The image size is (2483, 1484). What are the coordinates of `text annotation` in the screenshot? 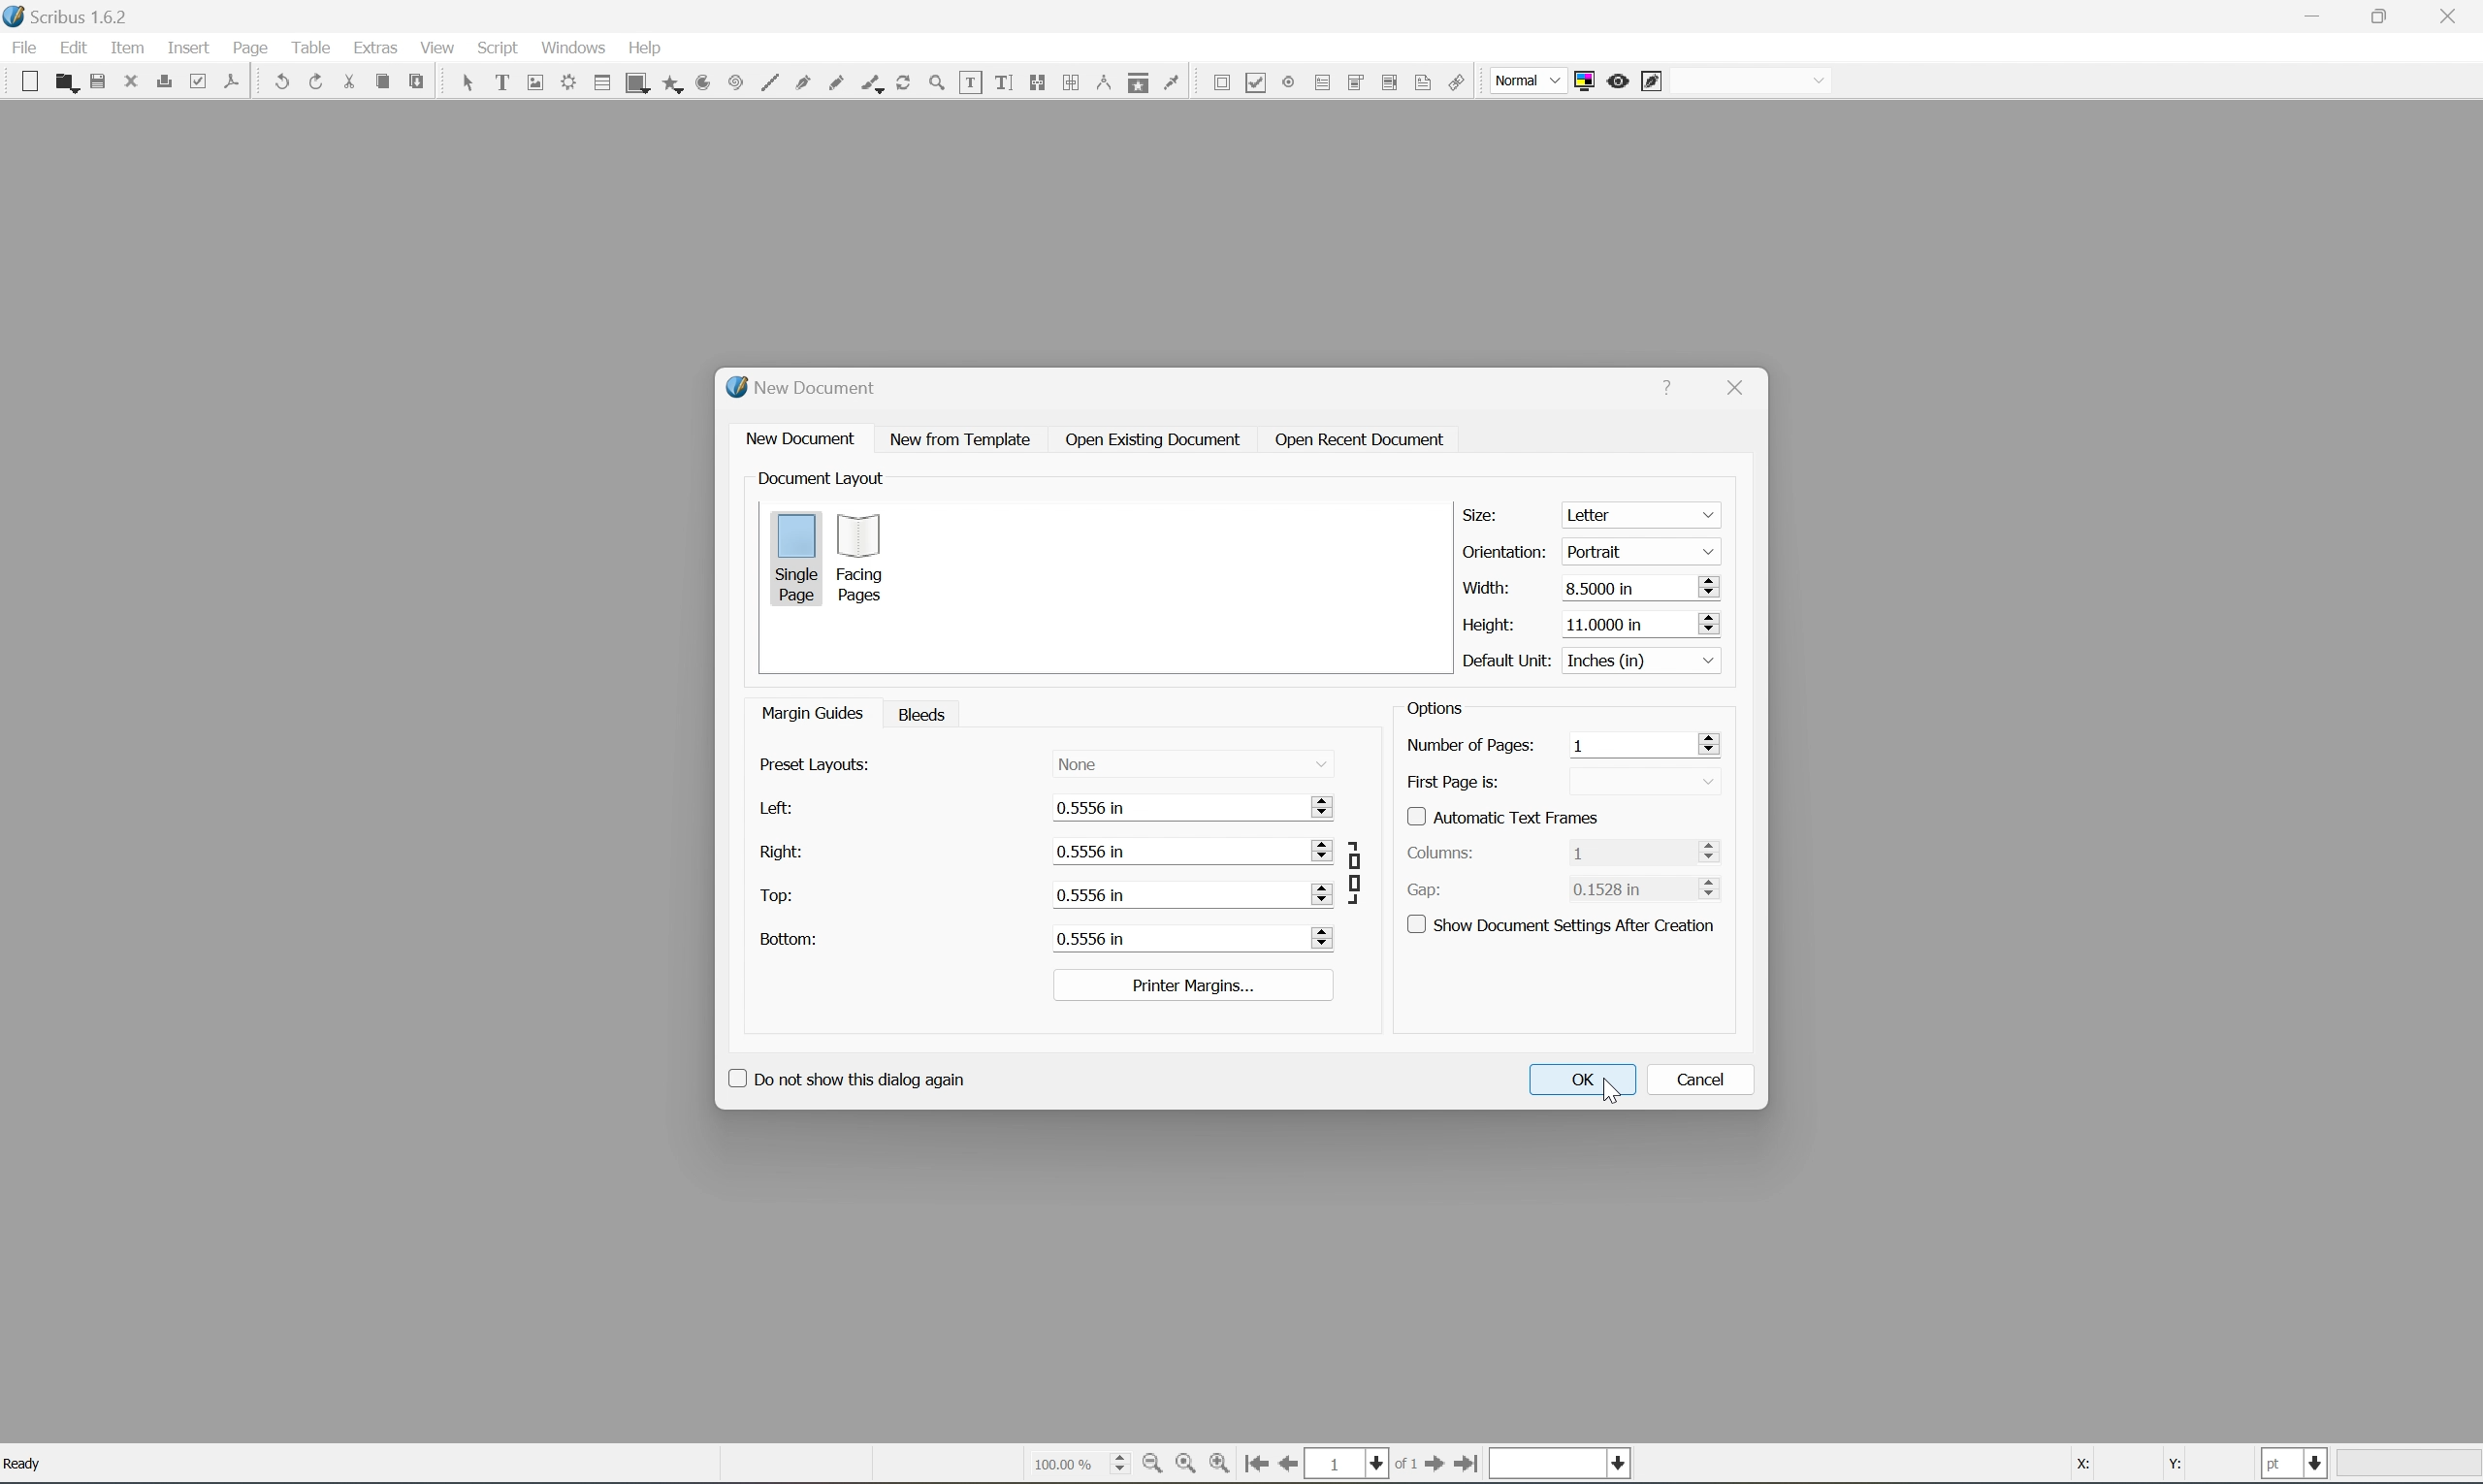 It's located at (1424, 82).